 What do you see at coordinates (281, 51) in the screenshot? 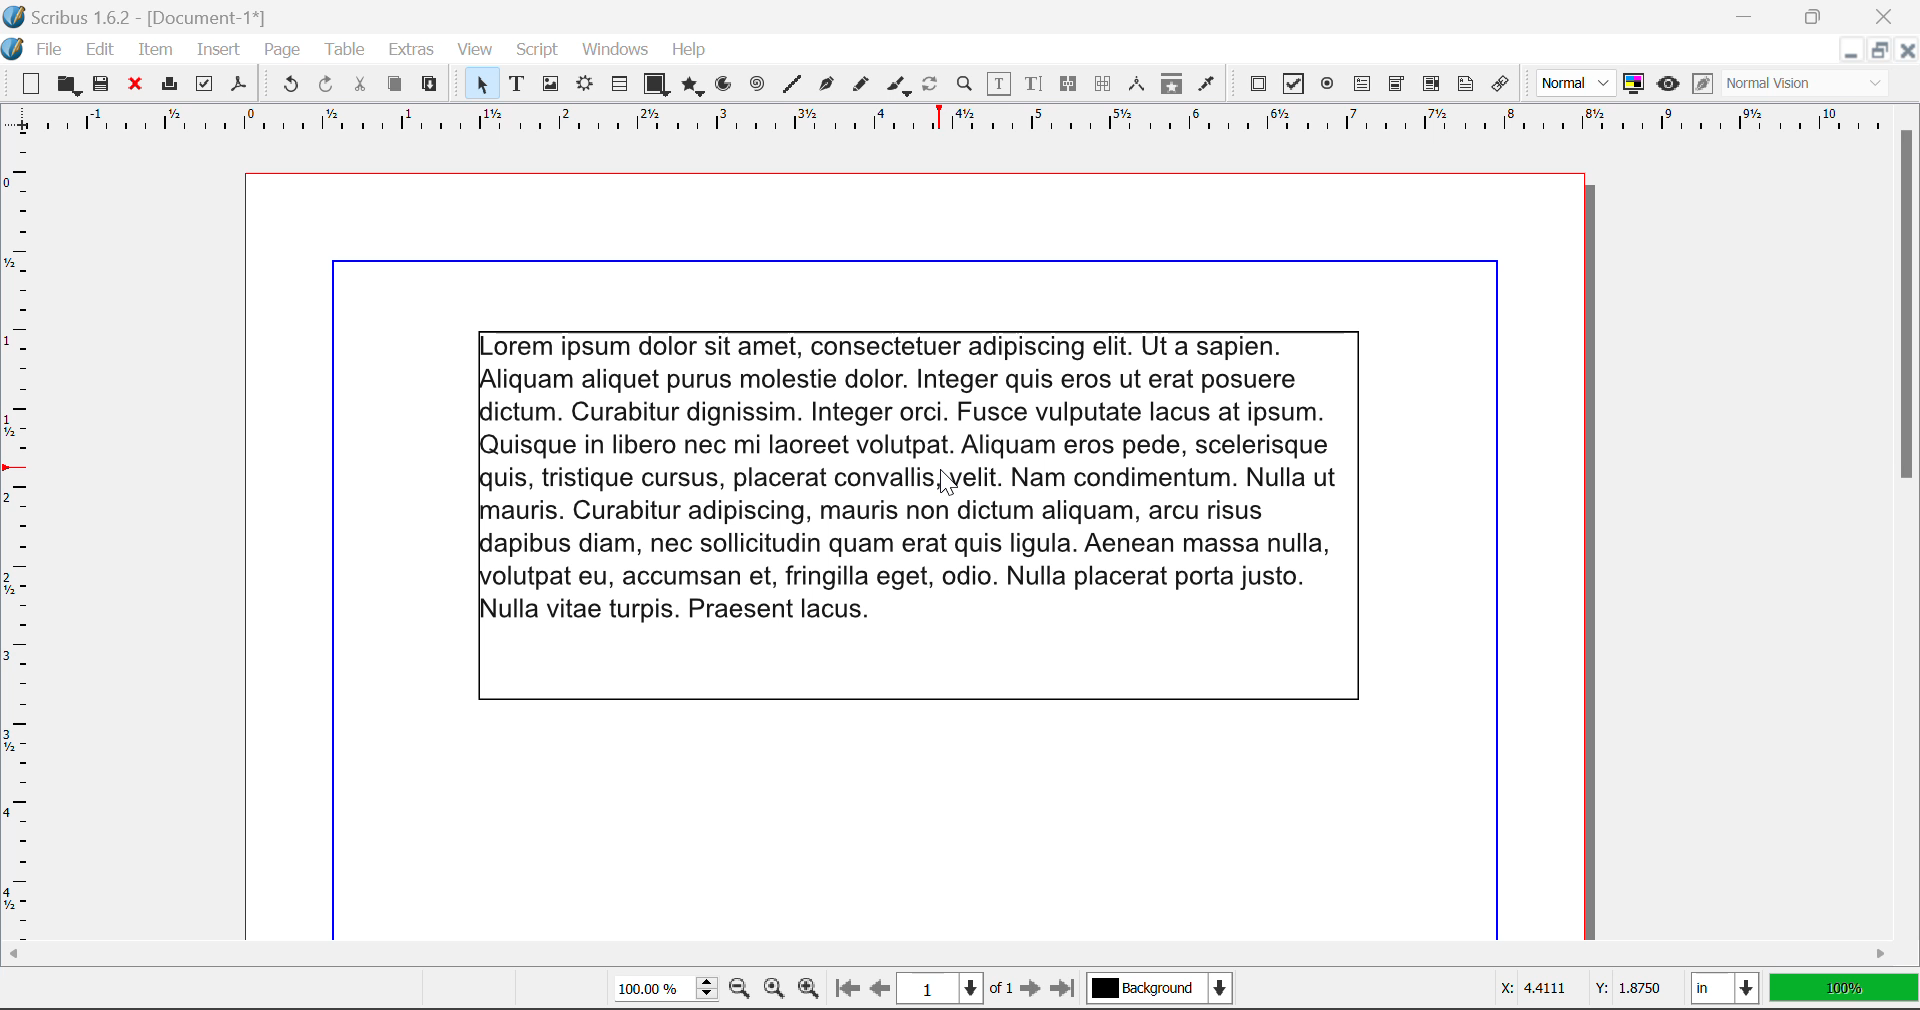
I see `Page` at bounding box center [281, 51].